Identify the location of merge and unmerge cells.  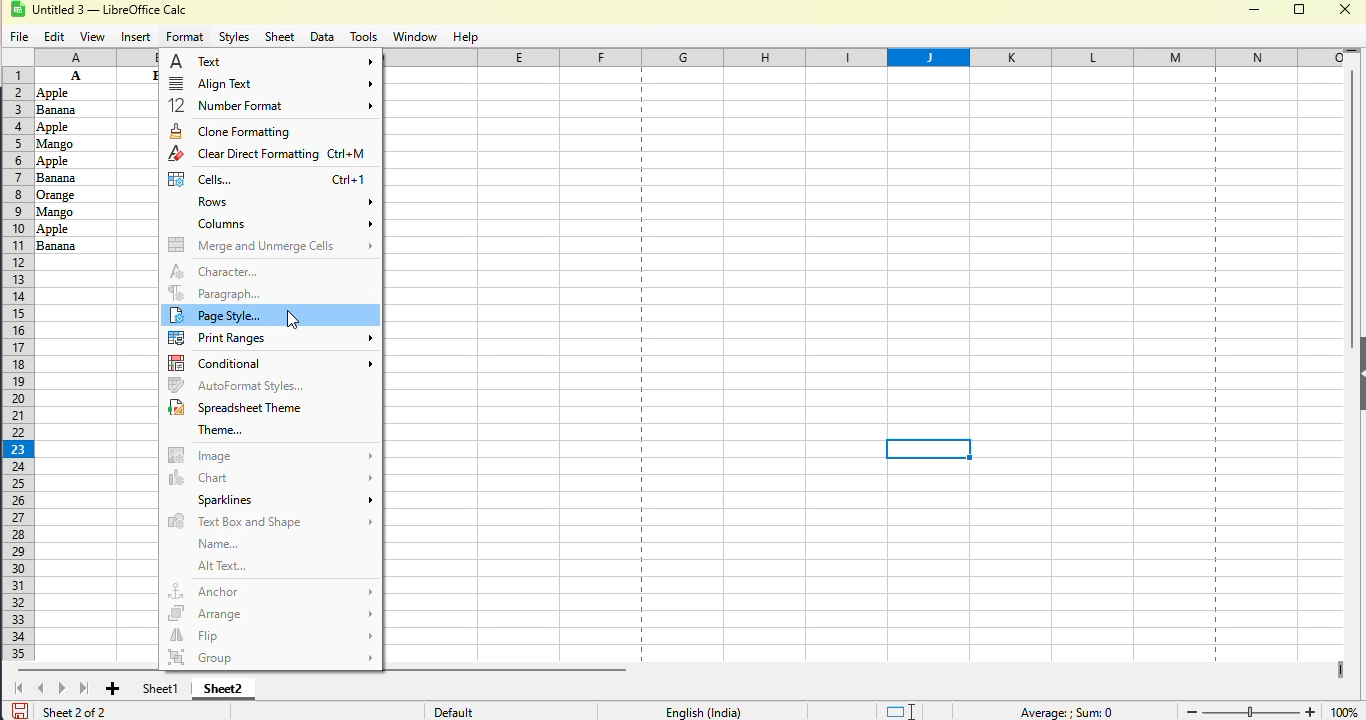
(270, 245).